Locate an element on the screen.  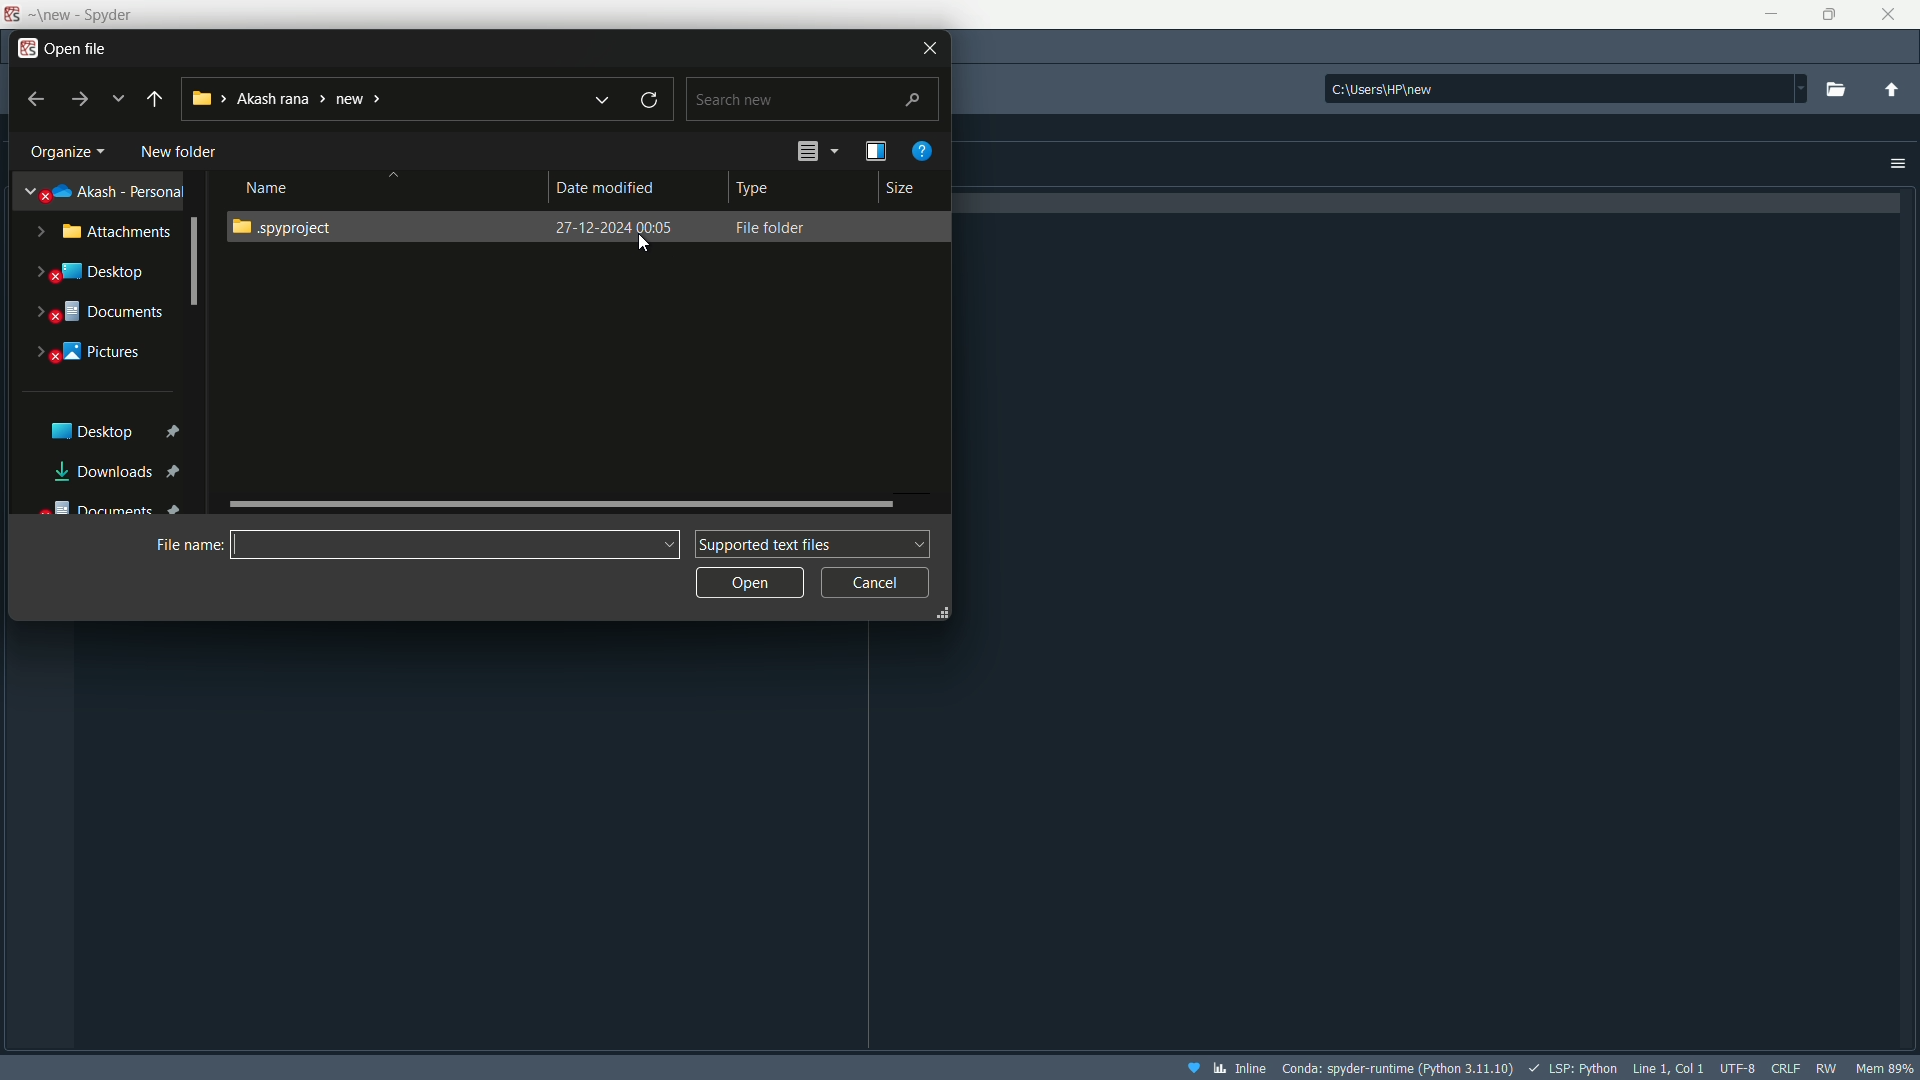
scroll bar is located at coordinates (566, 503).